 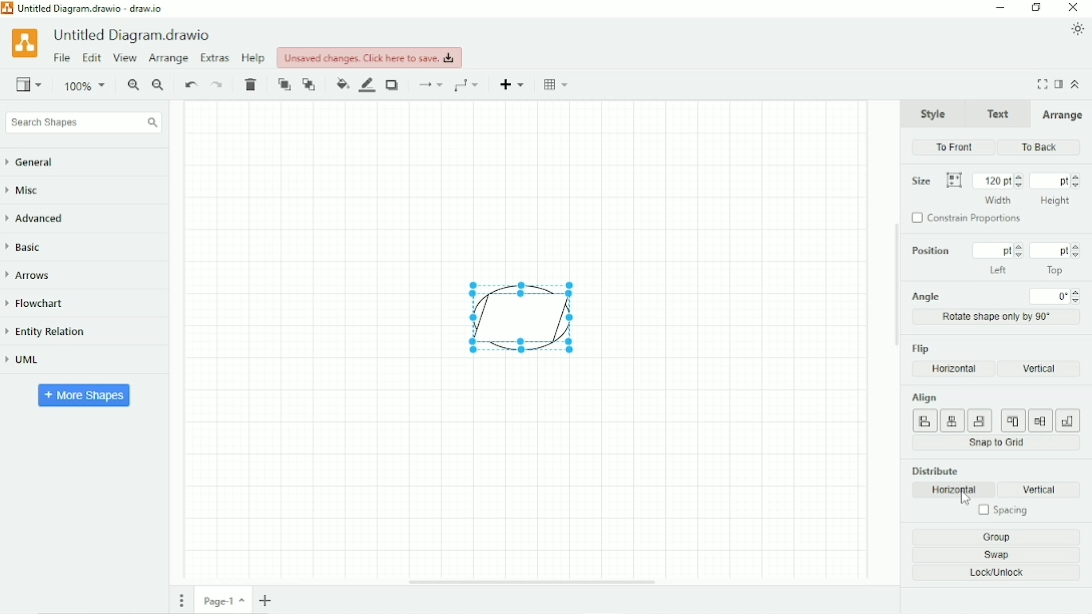 I want to click on Table, so click(x=558, y=84).